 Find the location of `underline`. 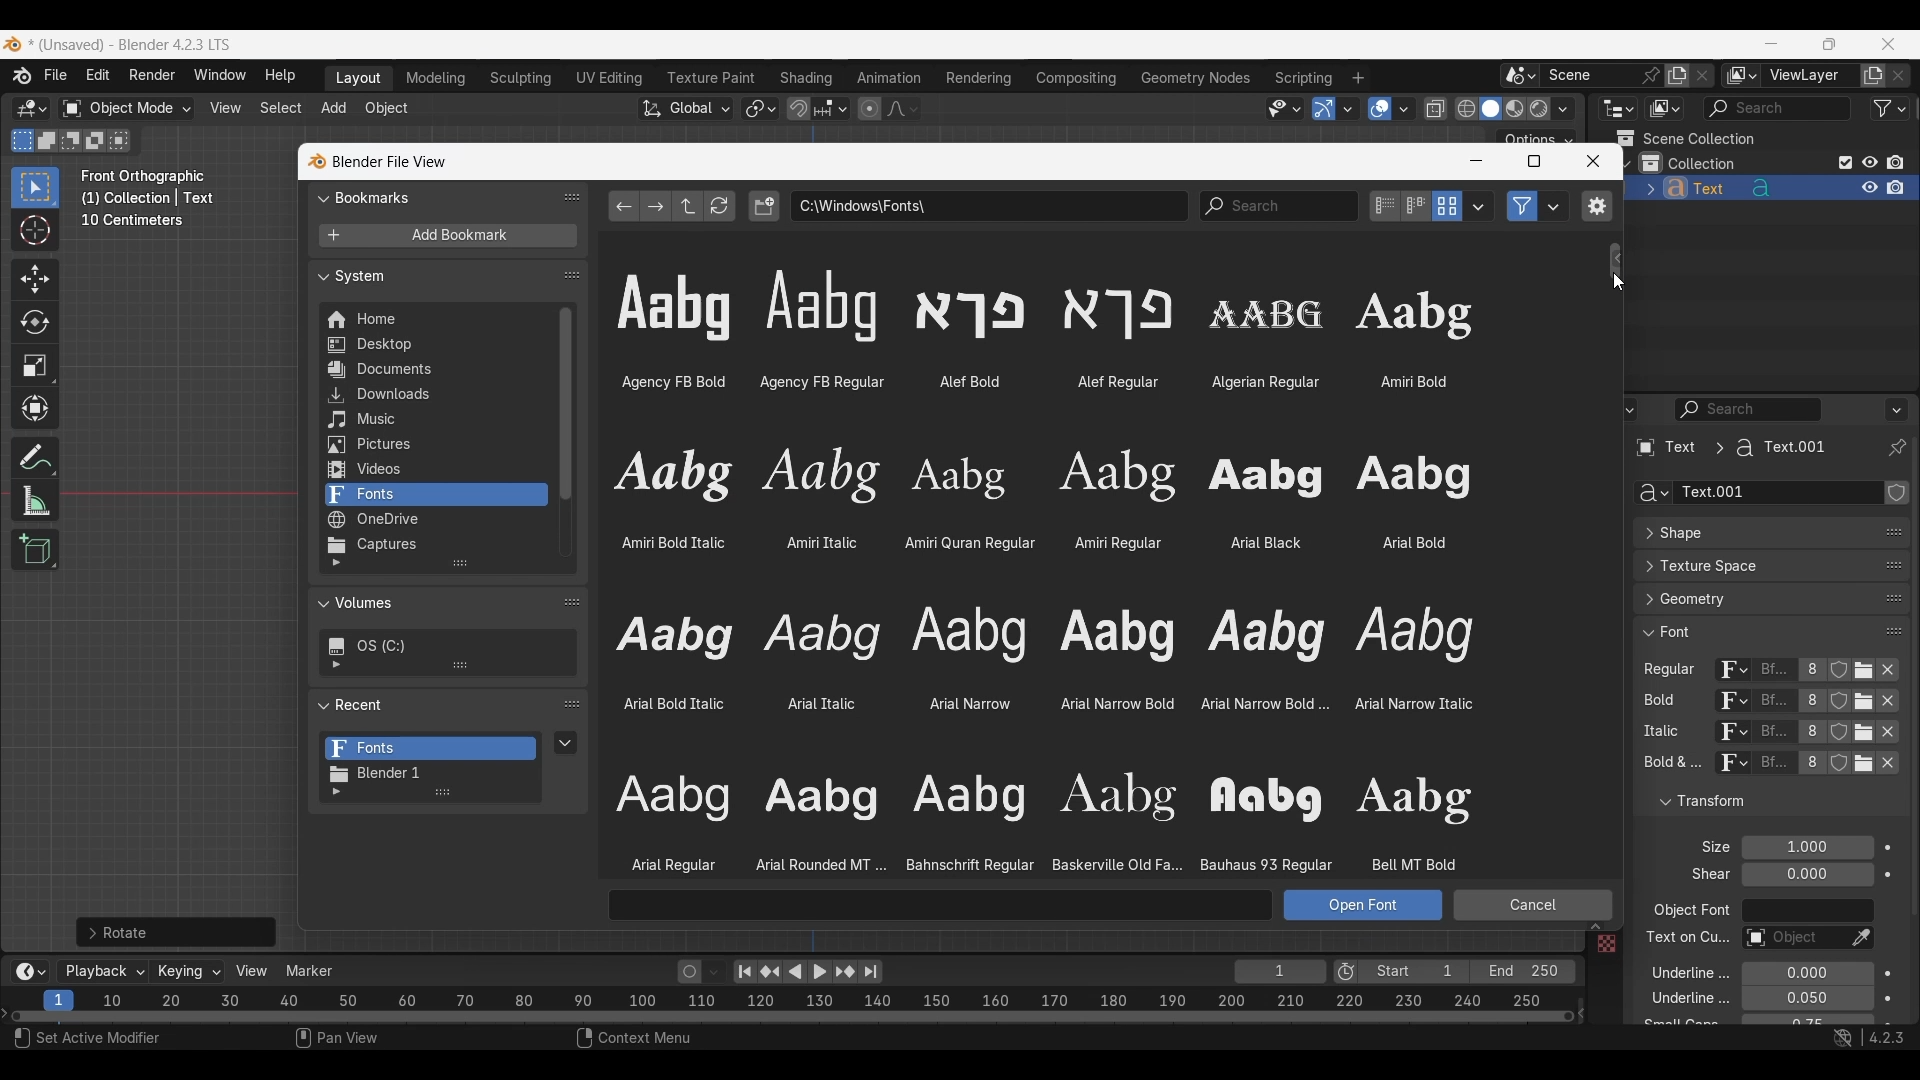

underline is located at coordinates (1674, 1001).